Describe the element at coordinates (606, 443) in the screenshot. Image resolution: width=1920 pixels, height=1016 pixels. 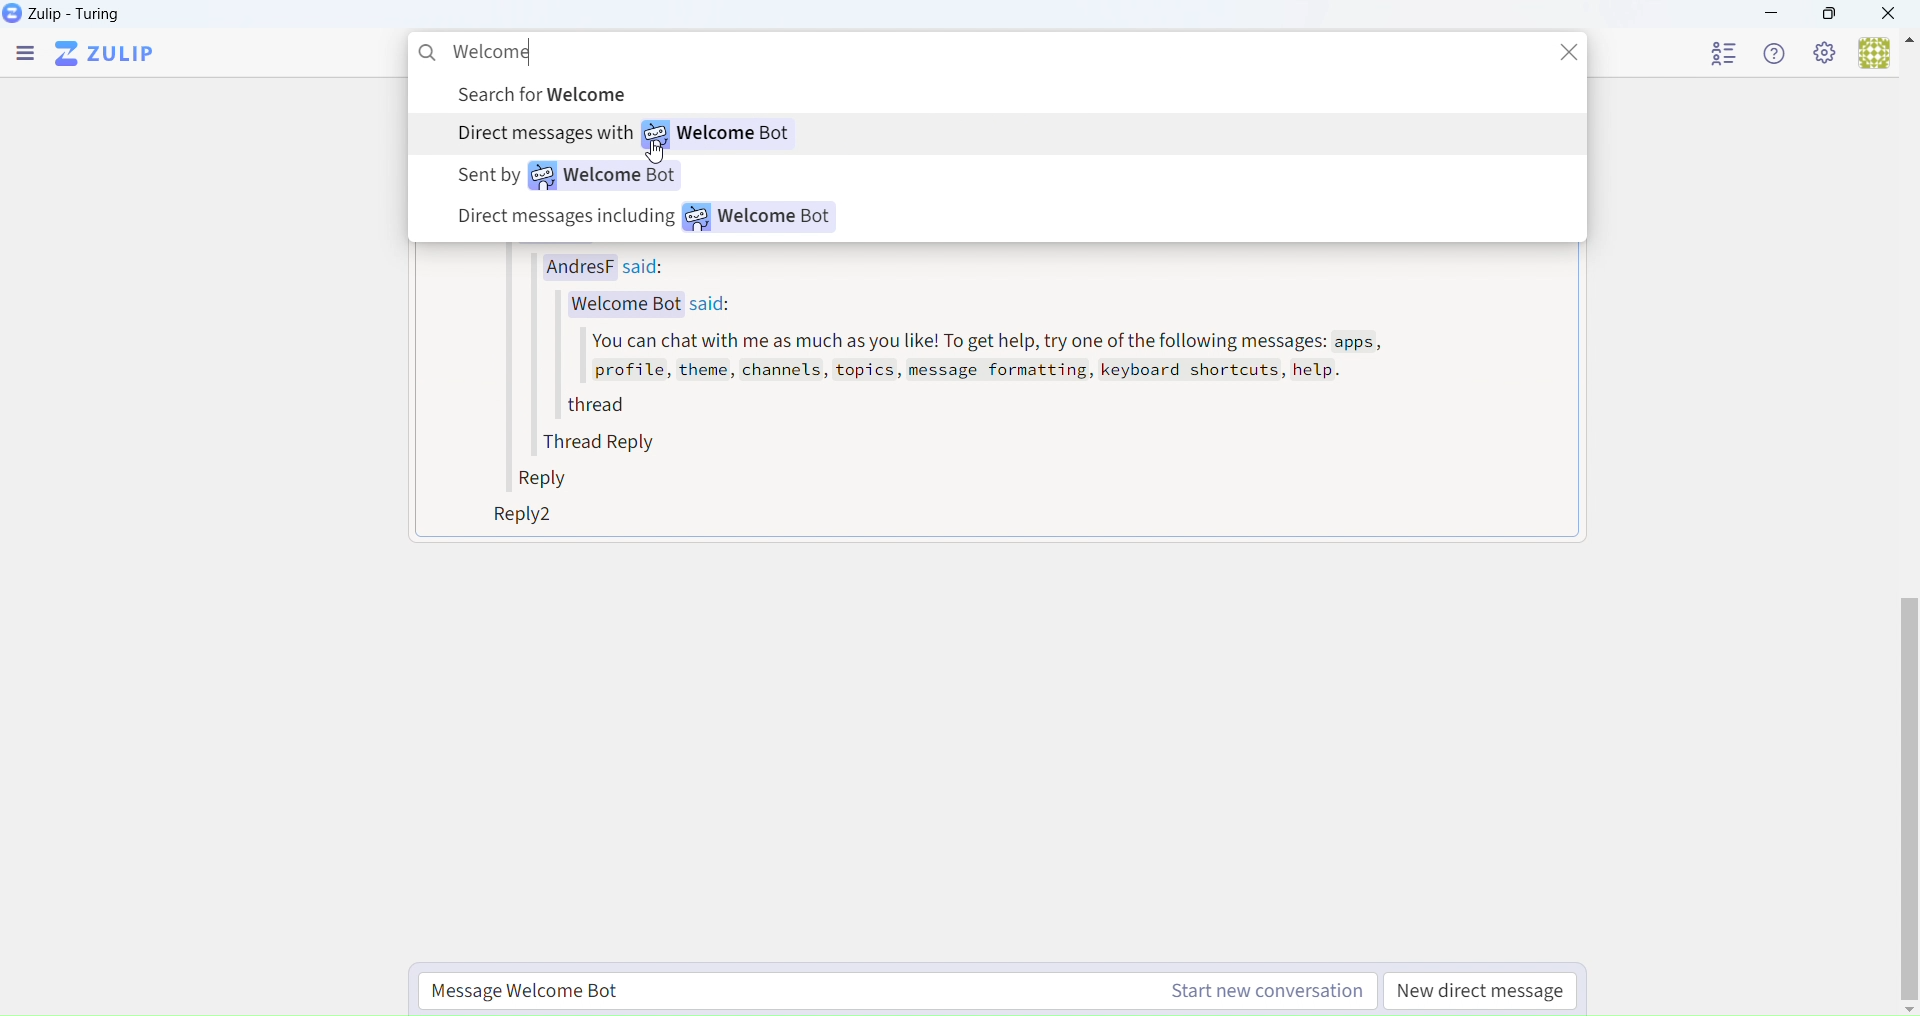
I see `Thread Reply` at that location.